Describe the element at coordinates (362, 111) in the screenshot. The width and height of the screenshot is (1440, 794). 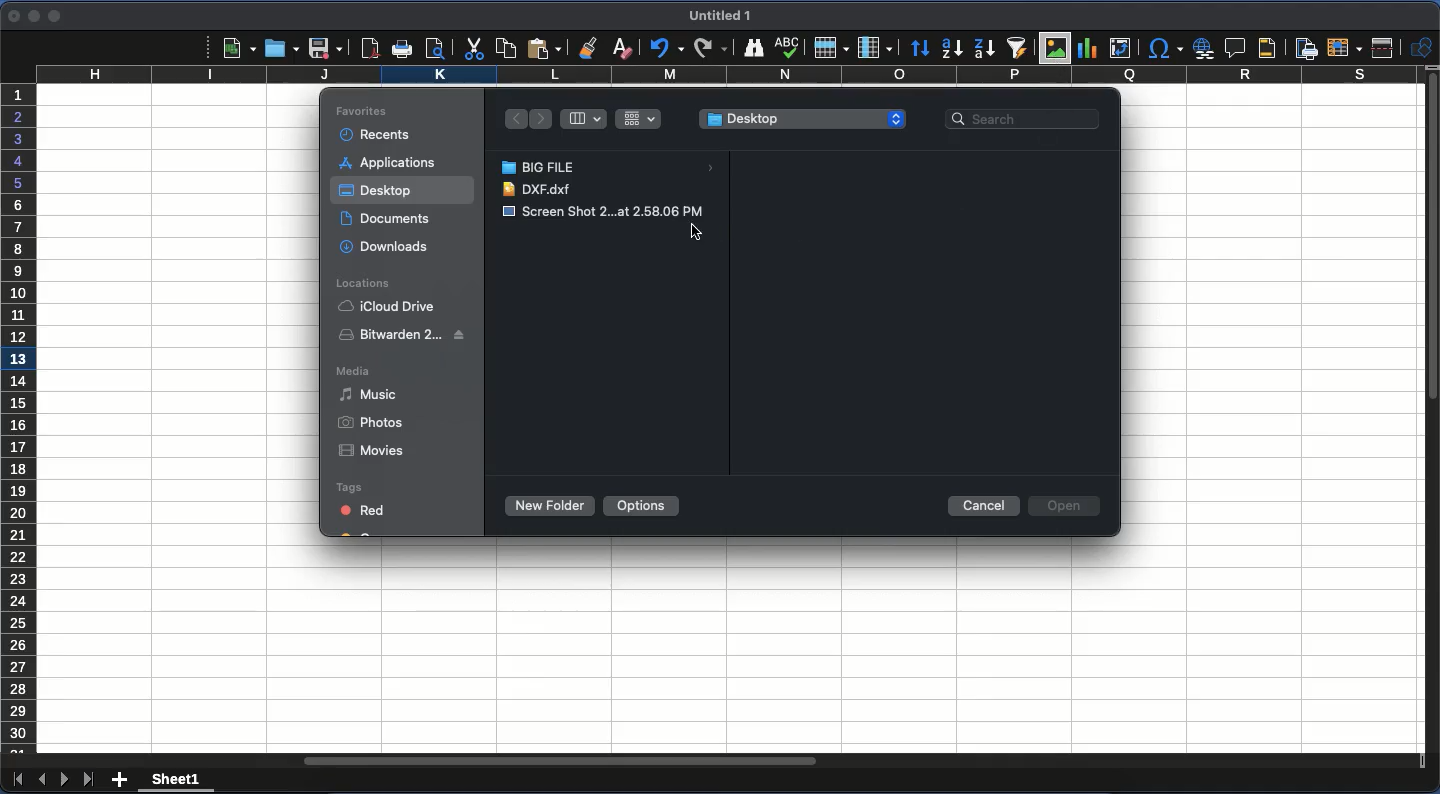
I see `favorites` at that location.